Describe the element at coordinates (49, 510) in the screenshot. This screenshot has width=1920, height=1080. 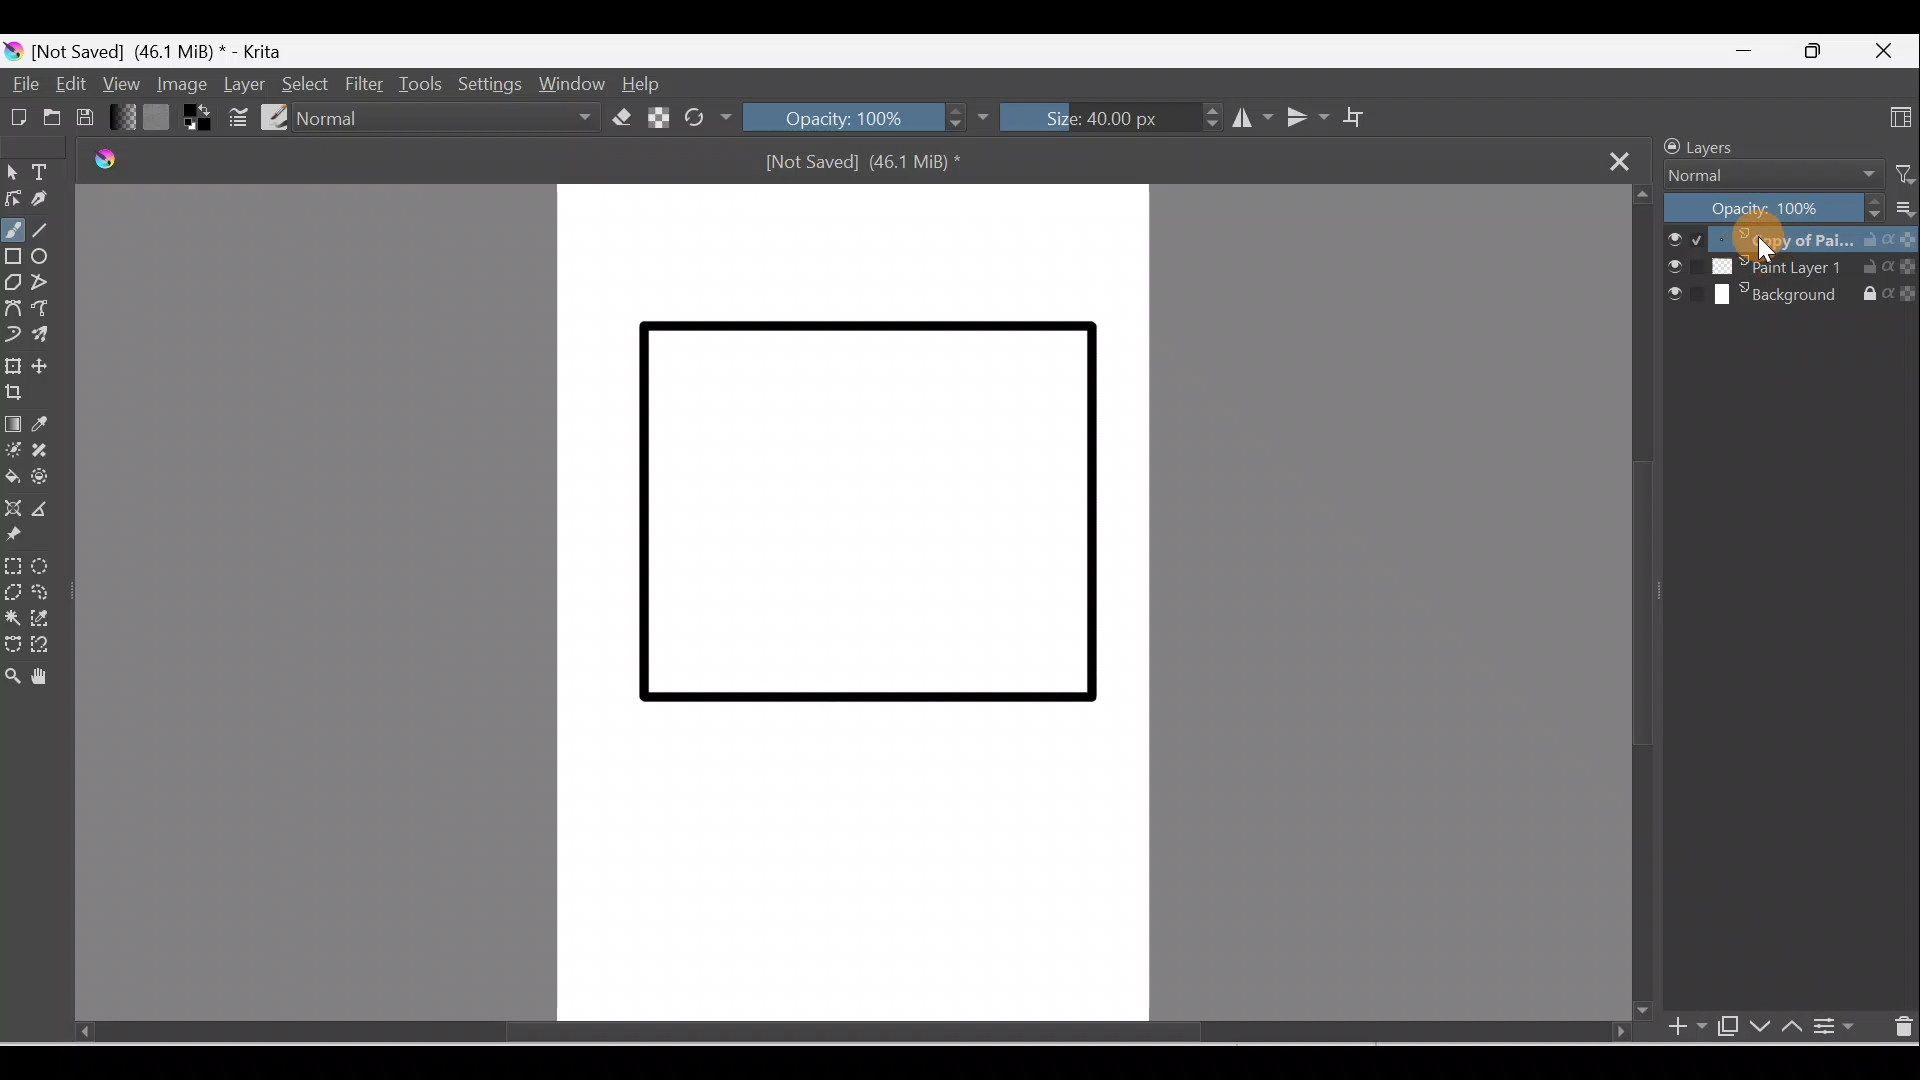
I see `Measure distance between two points` at that location.